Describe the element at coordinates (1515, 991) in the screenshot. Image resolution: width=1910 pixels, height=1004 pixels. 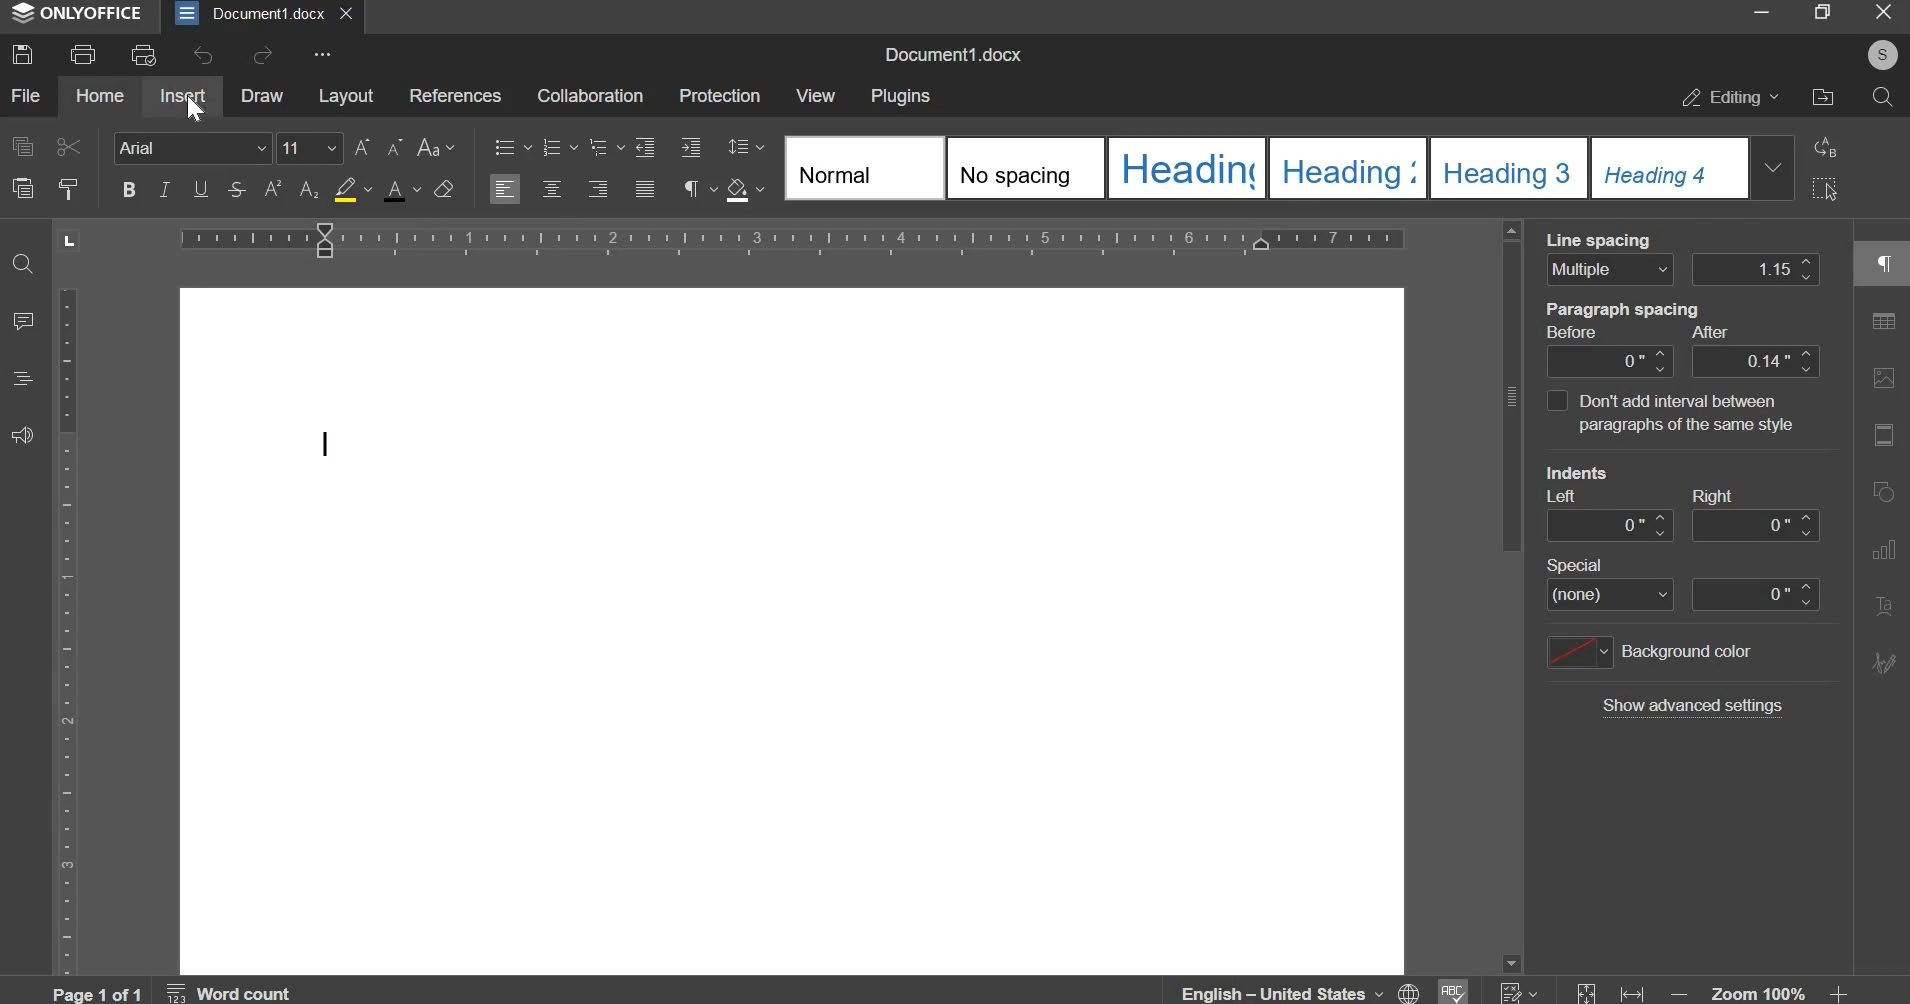
I see `numbering` at that location.